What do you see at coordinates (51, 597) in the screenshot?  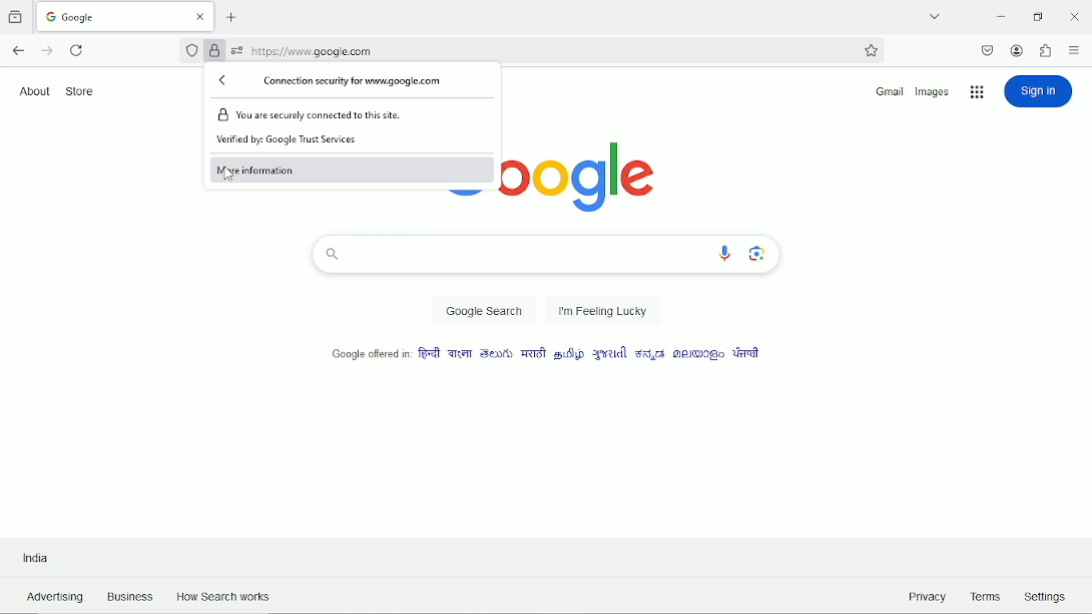 I see `Advertising` at bounding box center [51, 597].